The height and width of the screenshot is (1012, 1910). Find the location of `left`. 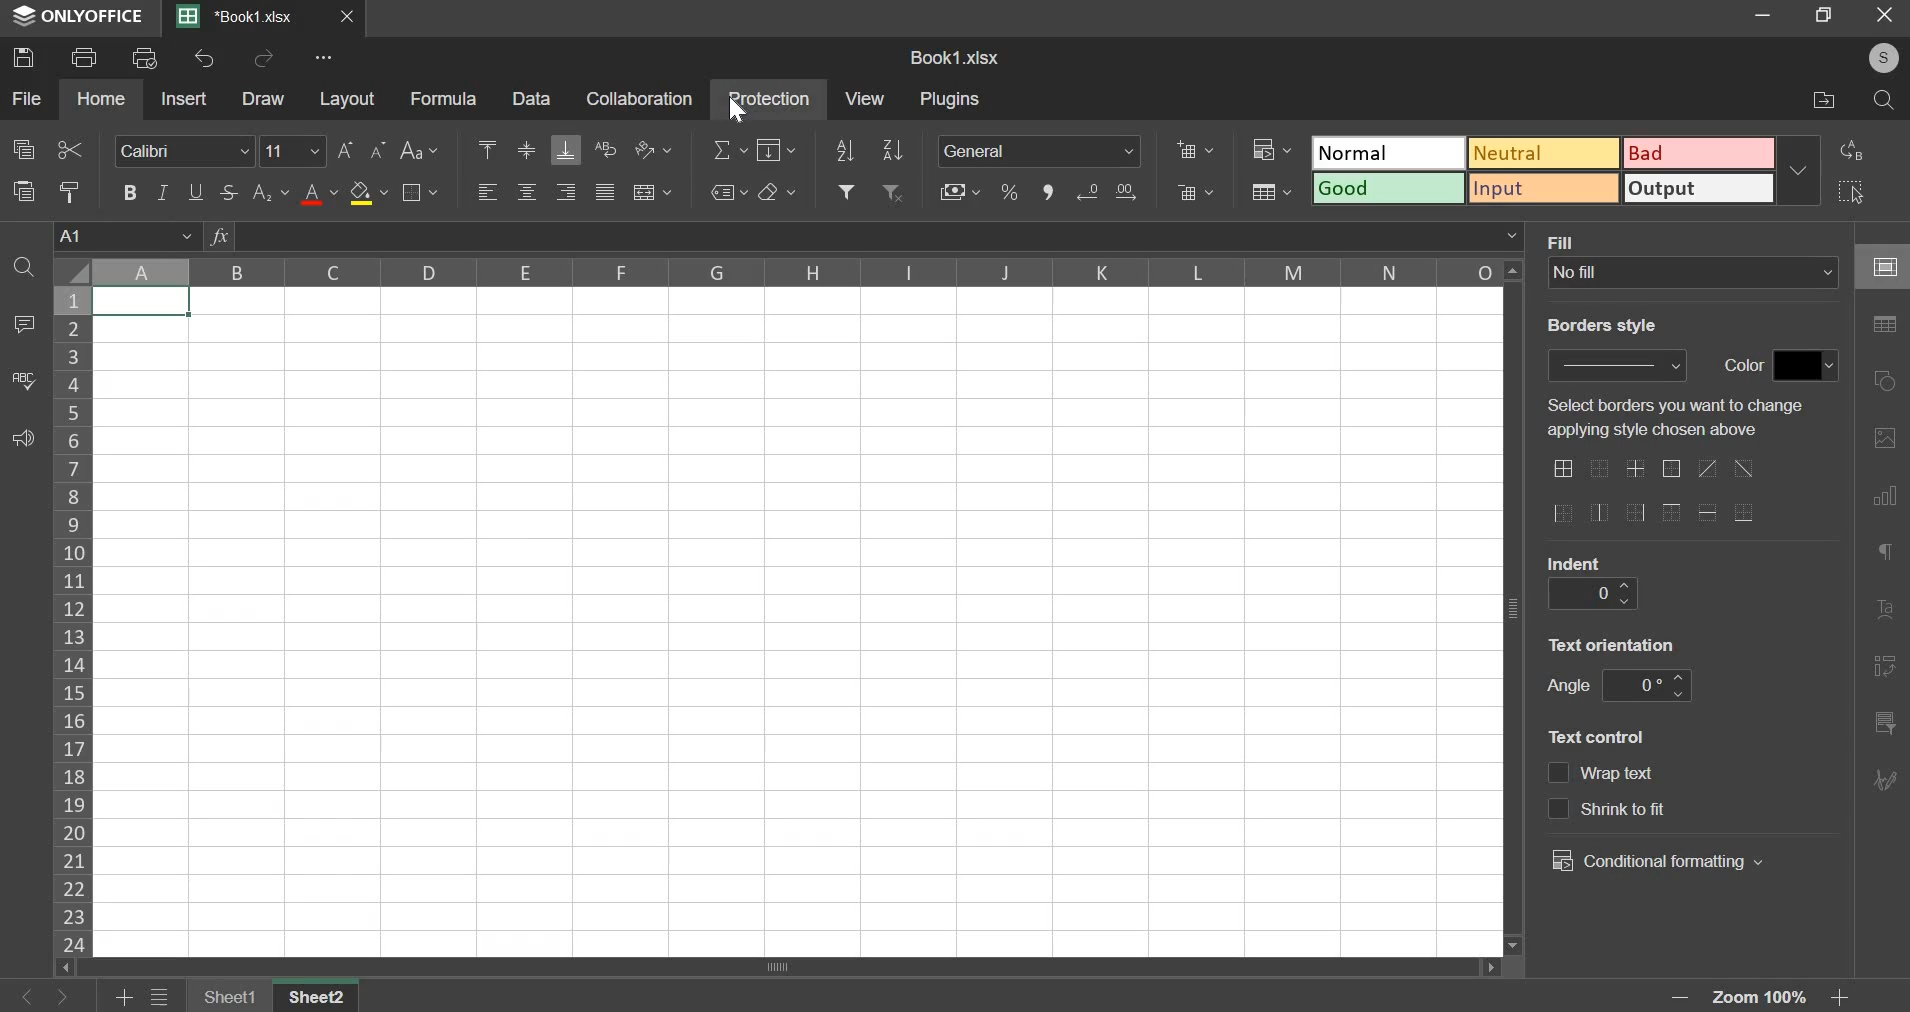

left is located at coordinates (30, 998).